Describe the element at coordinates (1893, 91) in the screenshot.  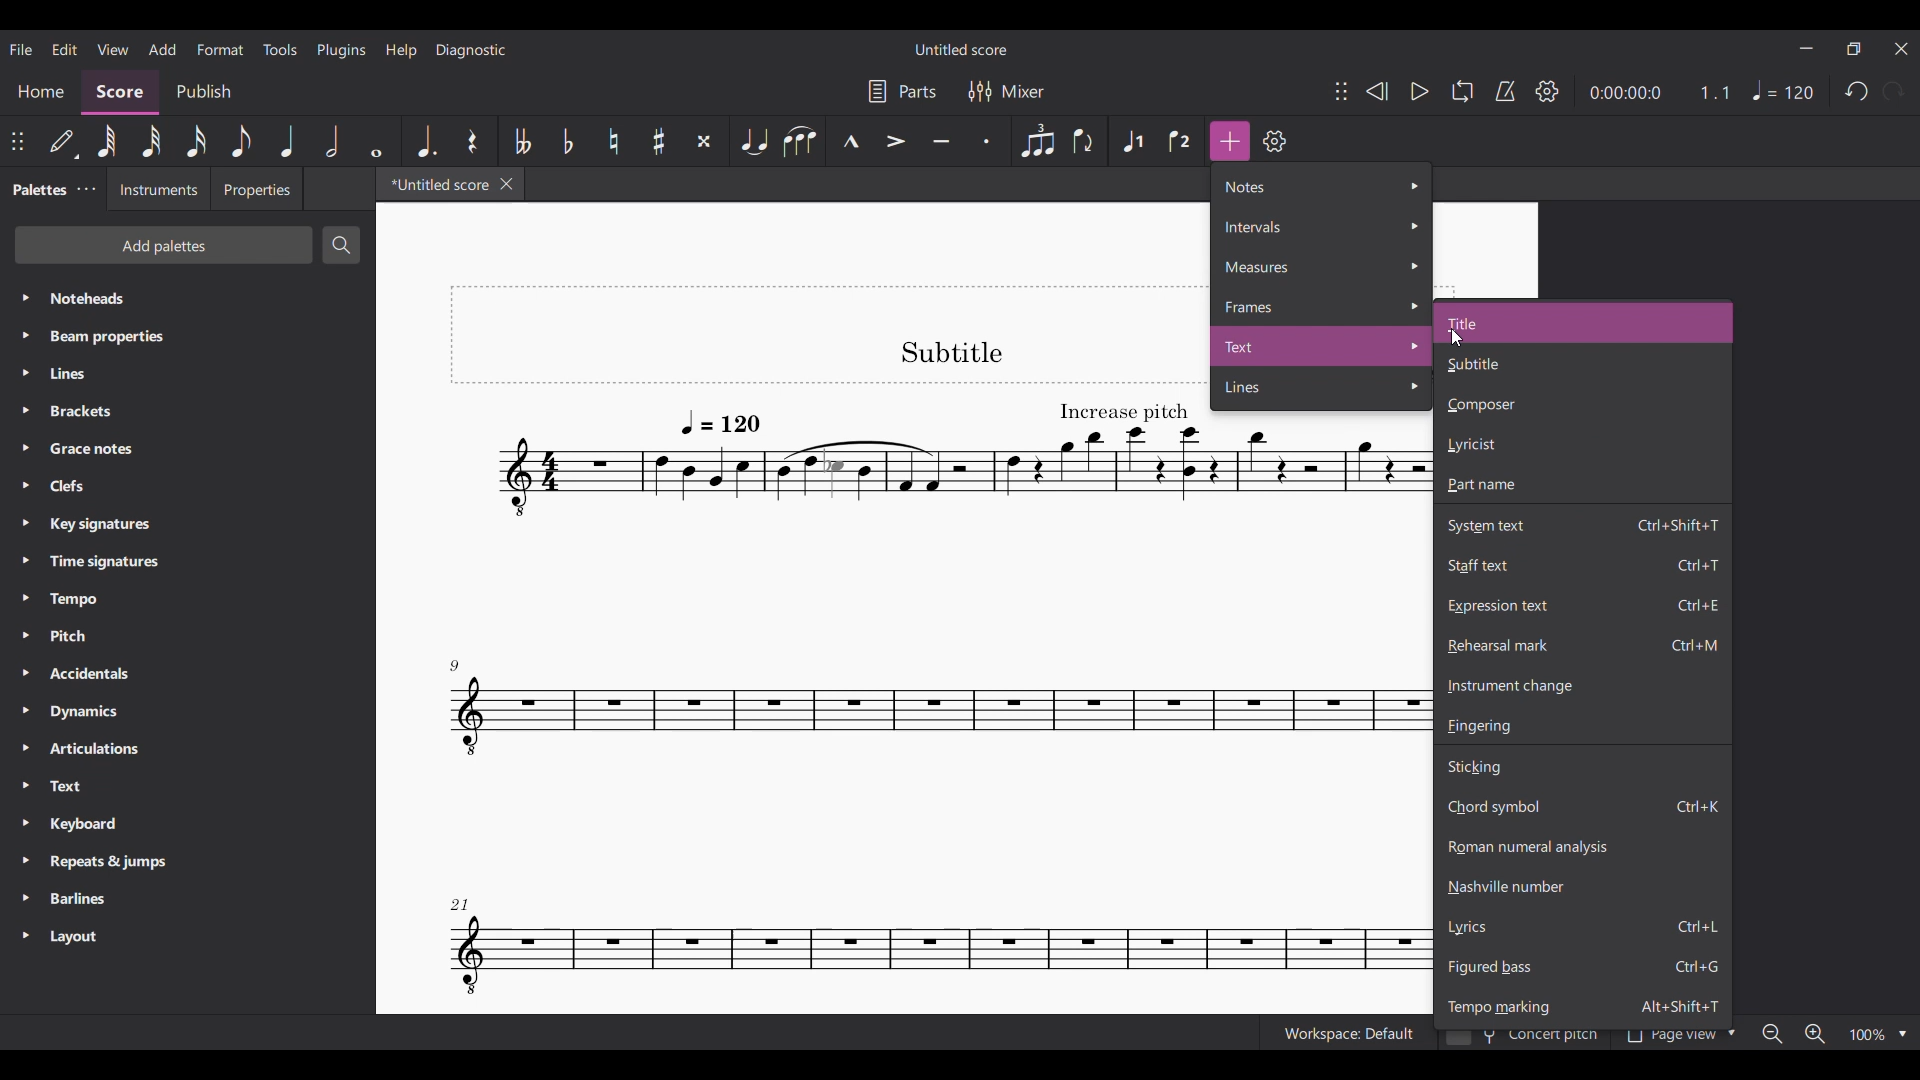
I see `Redo` at that location.